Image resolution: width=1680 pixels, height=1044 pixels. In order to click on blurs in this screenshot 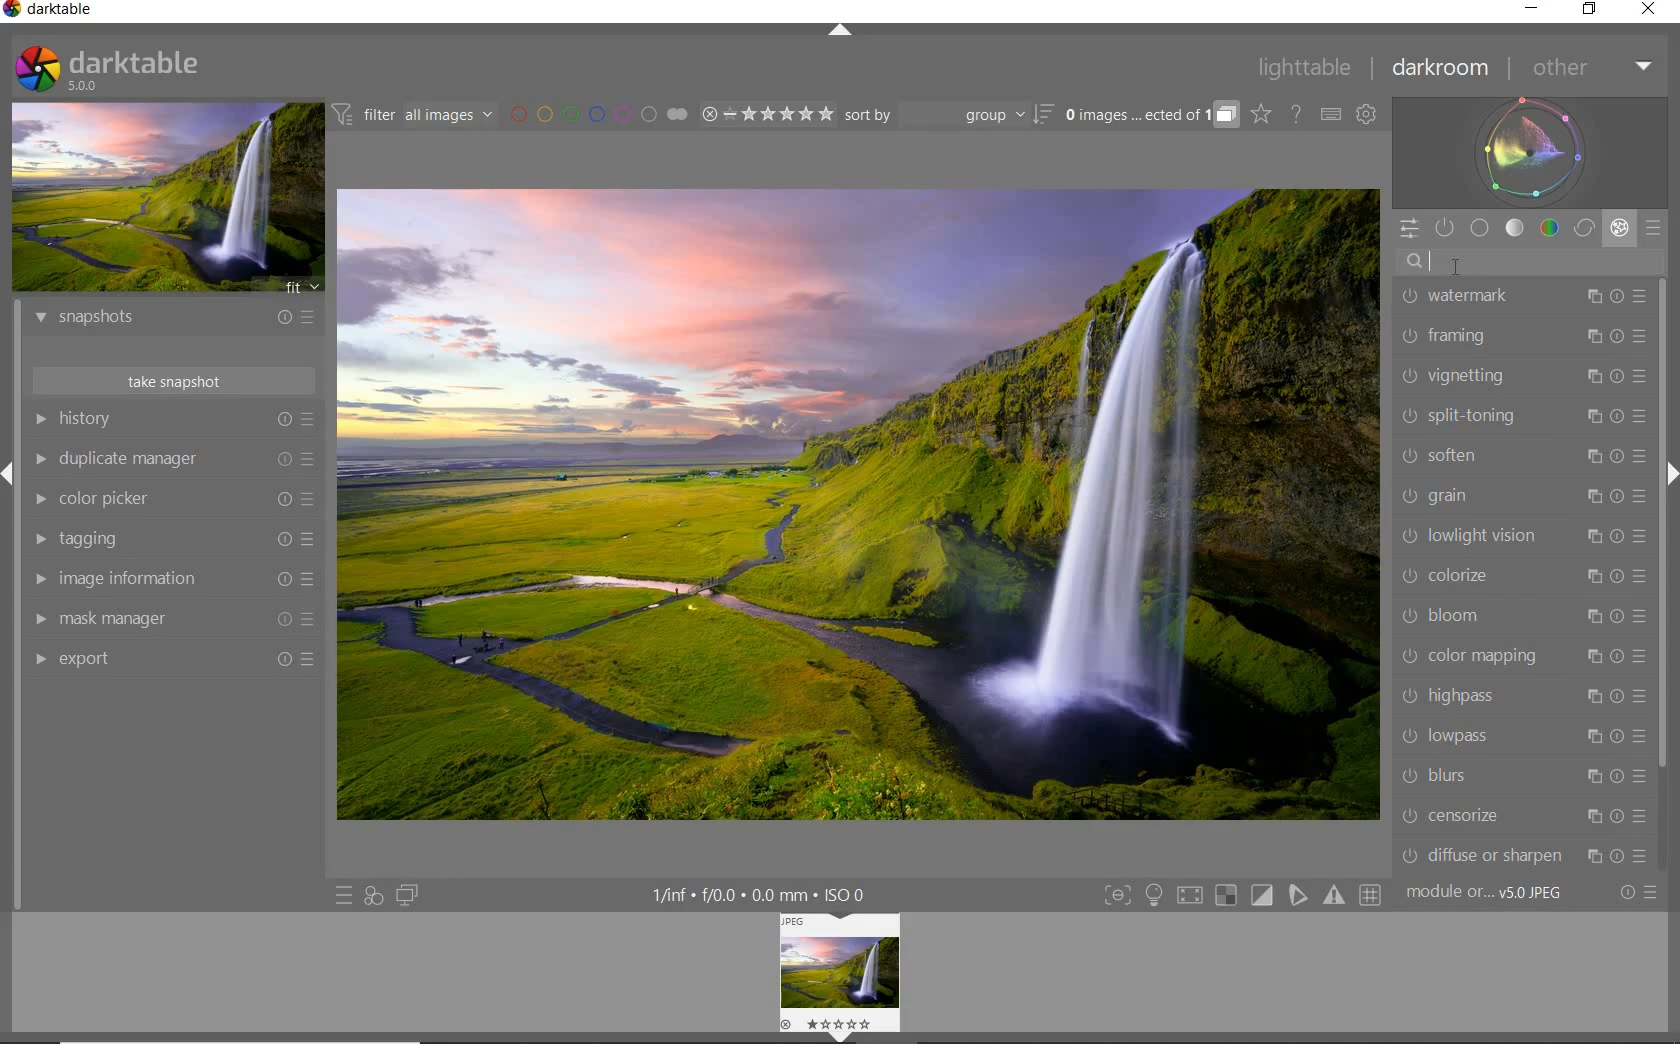, I will do `click(1521, 777)`.